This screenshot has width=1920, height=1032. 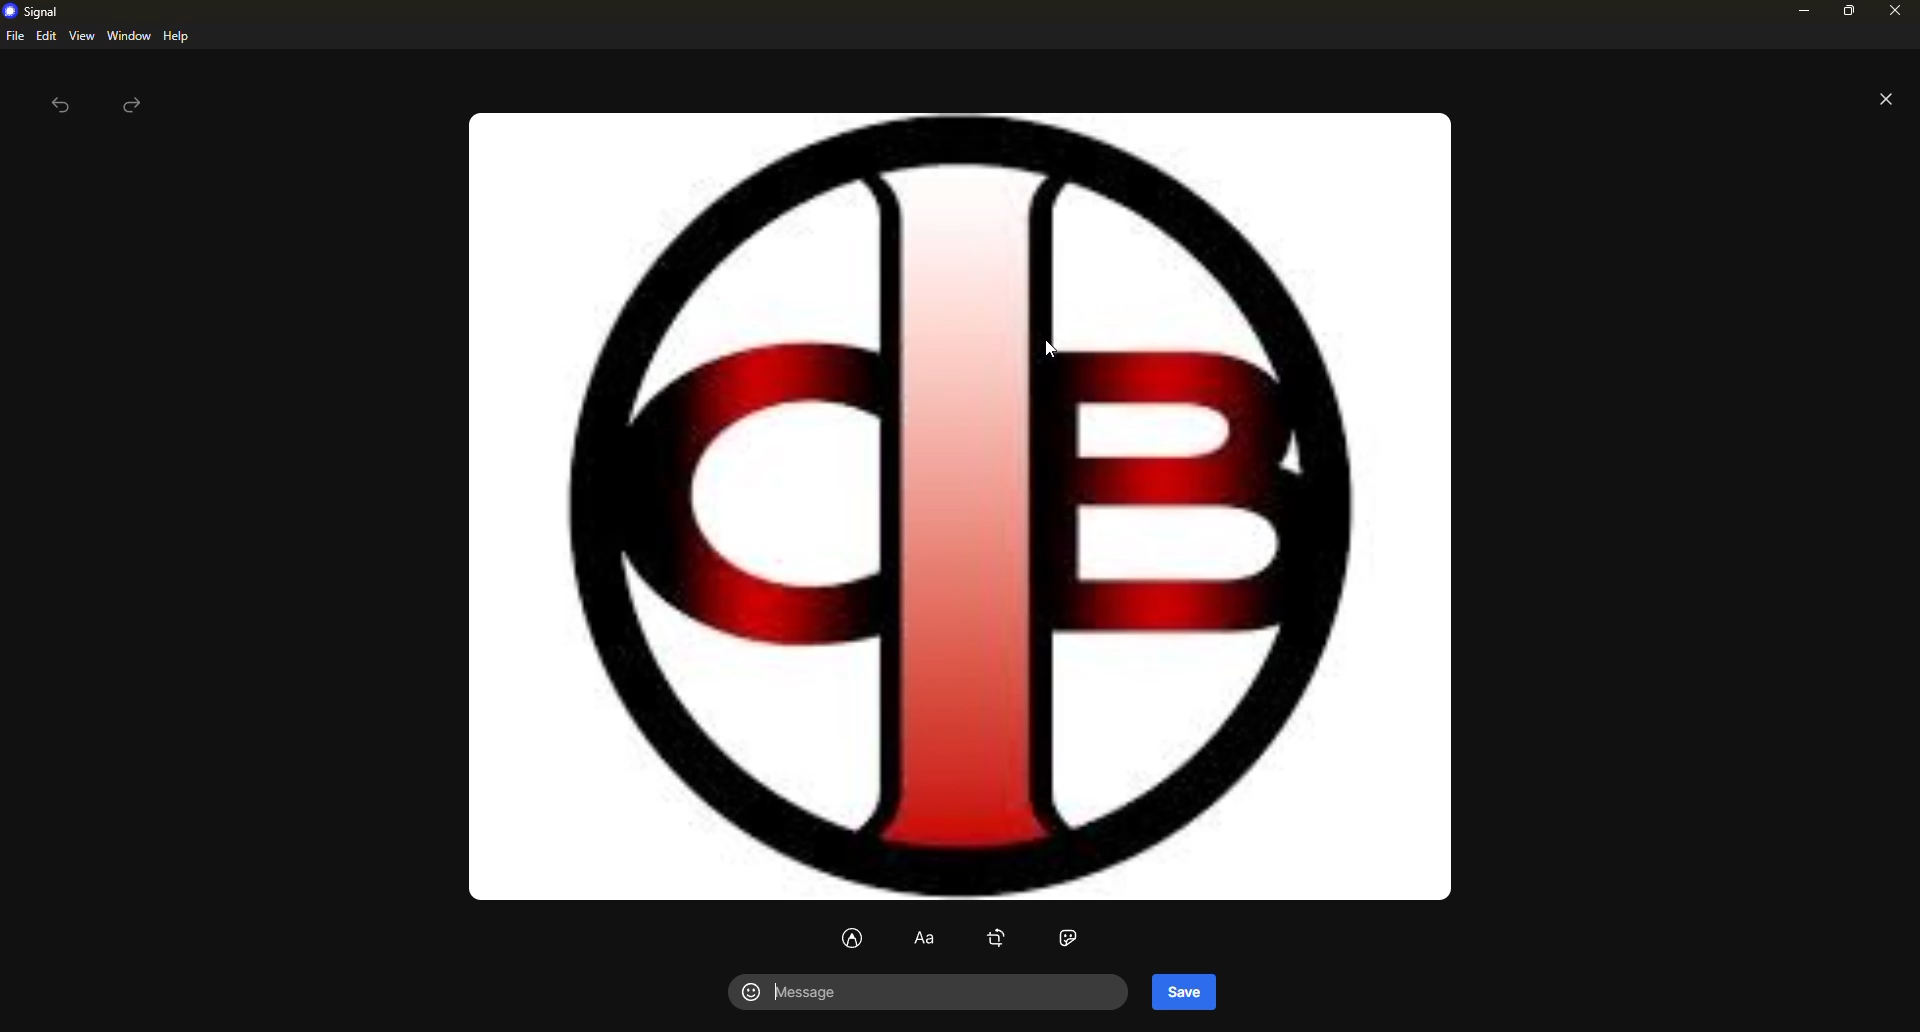 I want to click on aspect ratio, so click(x=1069, y=938).